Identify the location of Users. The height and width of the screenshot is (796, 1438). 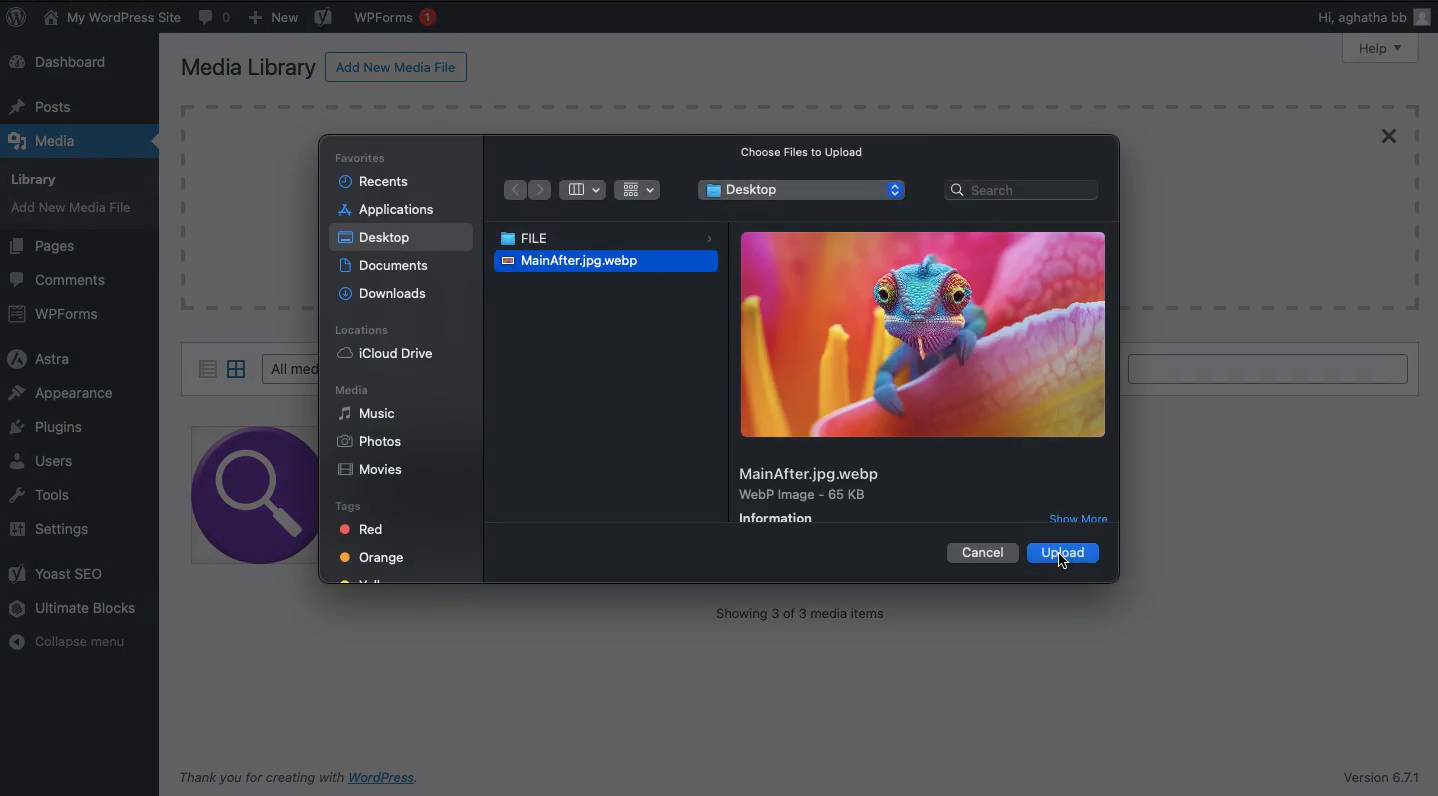
(48, 459).